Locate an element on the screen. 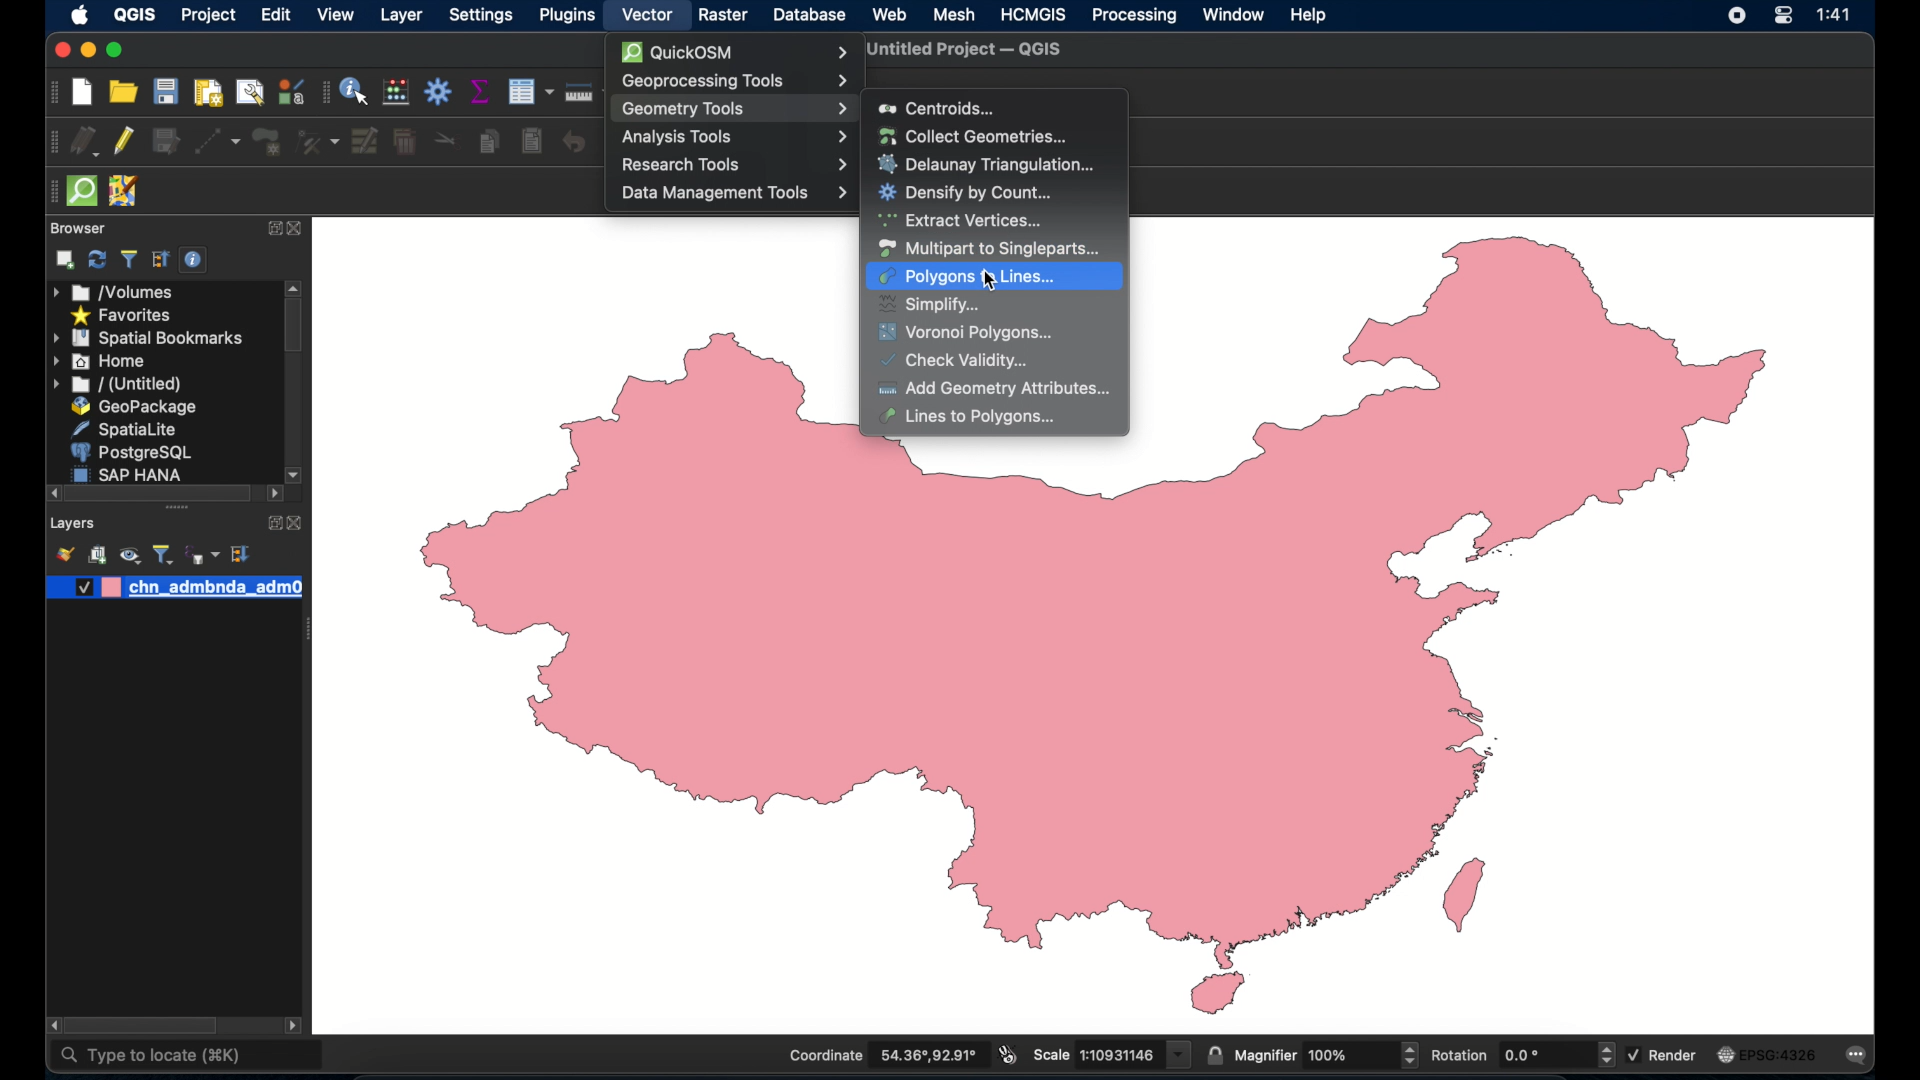 The image size is (1920, 1080). voronoi polygons is located at coordinates (969, 334).